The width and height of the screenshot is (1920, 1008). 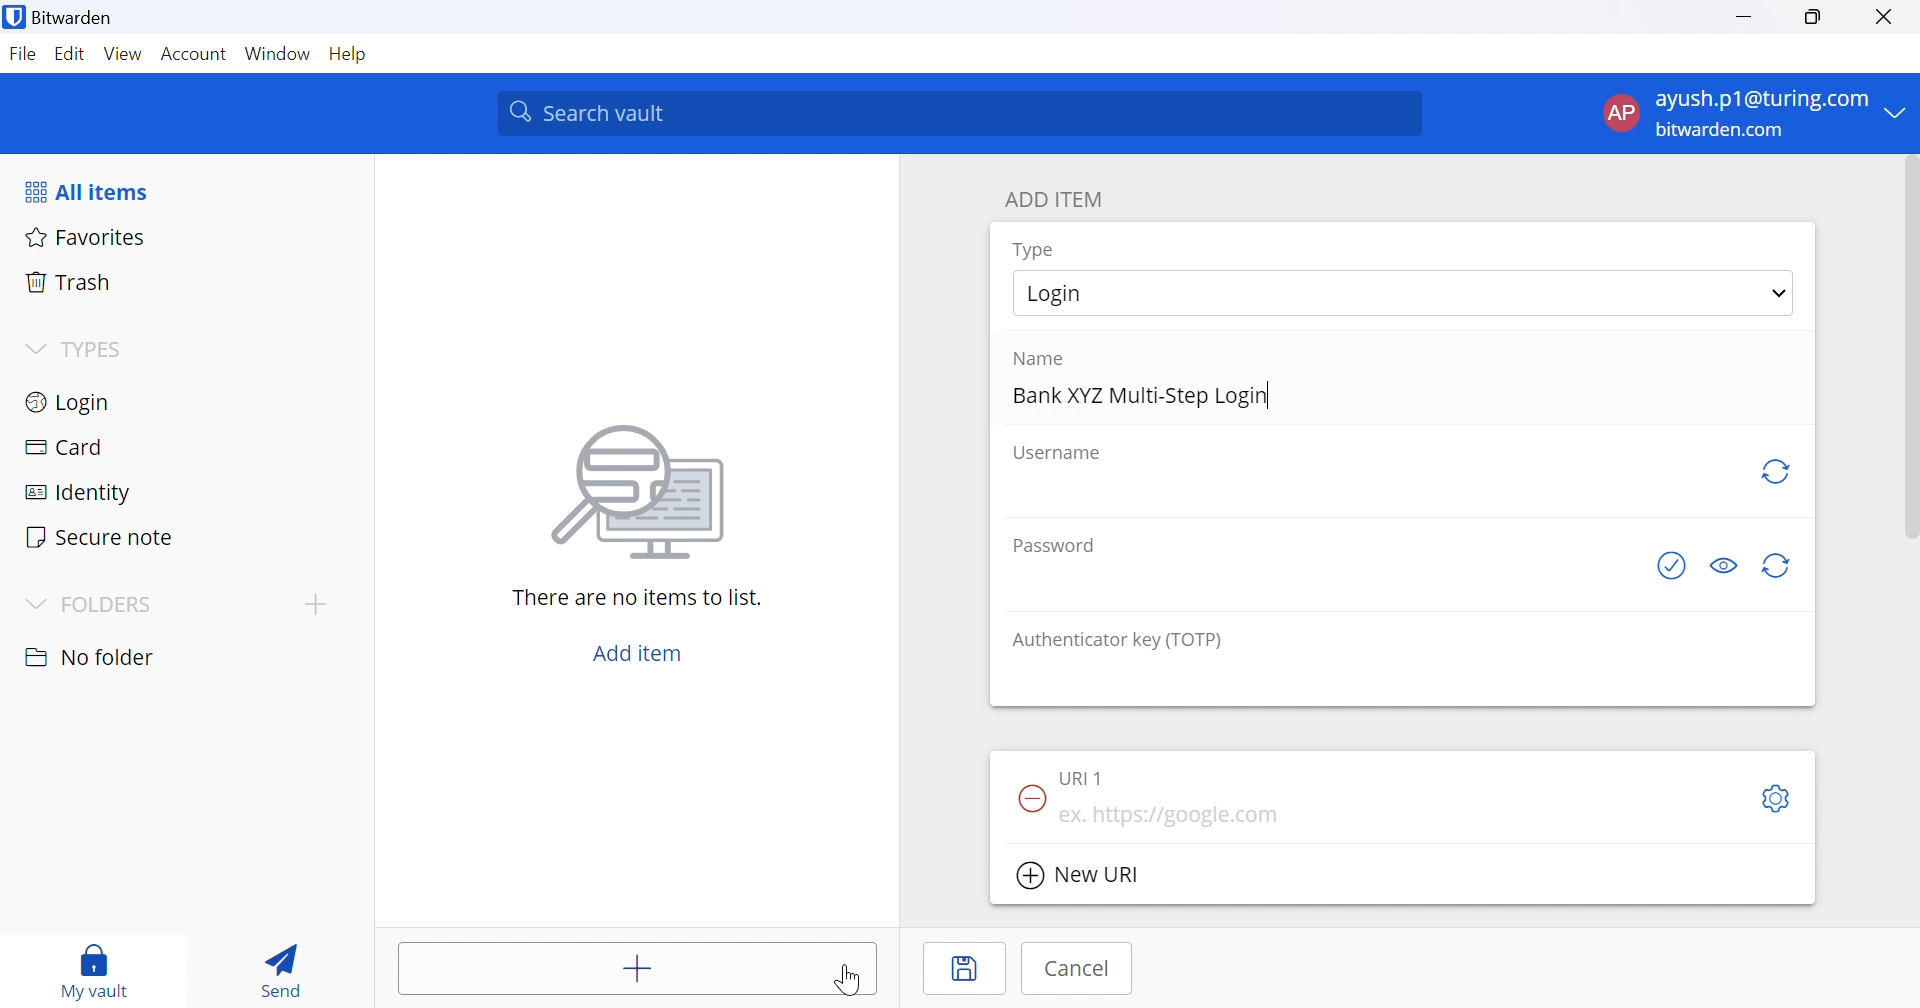 What do you see at coordinates (1779, 798) in the screenshot?
I see `Settings` at bounding box center [1779, 798].